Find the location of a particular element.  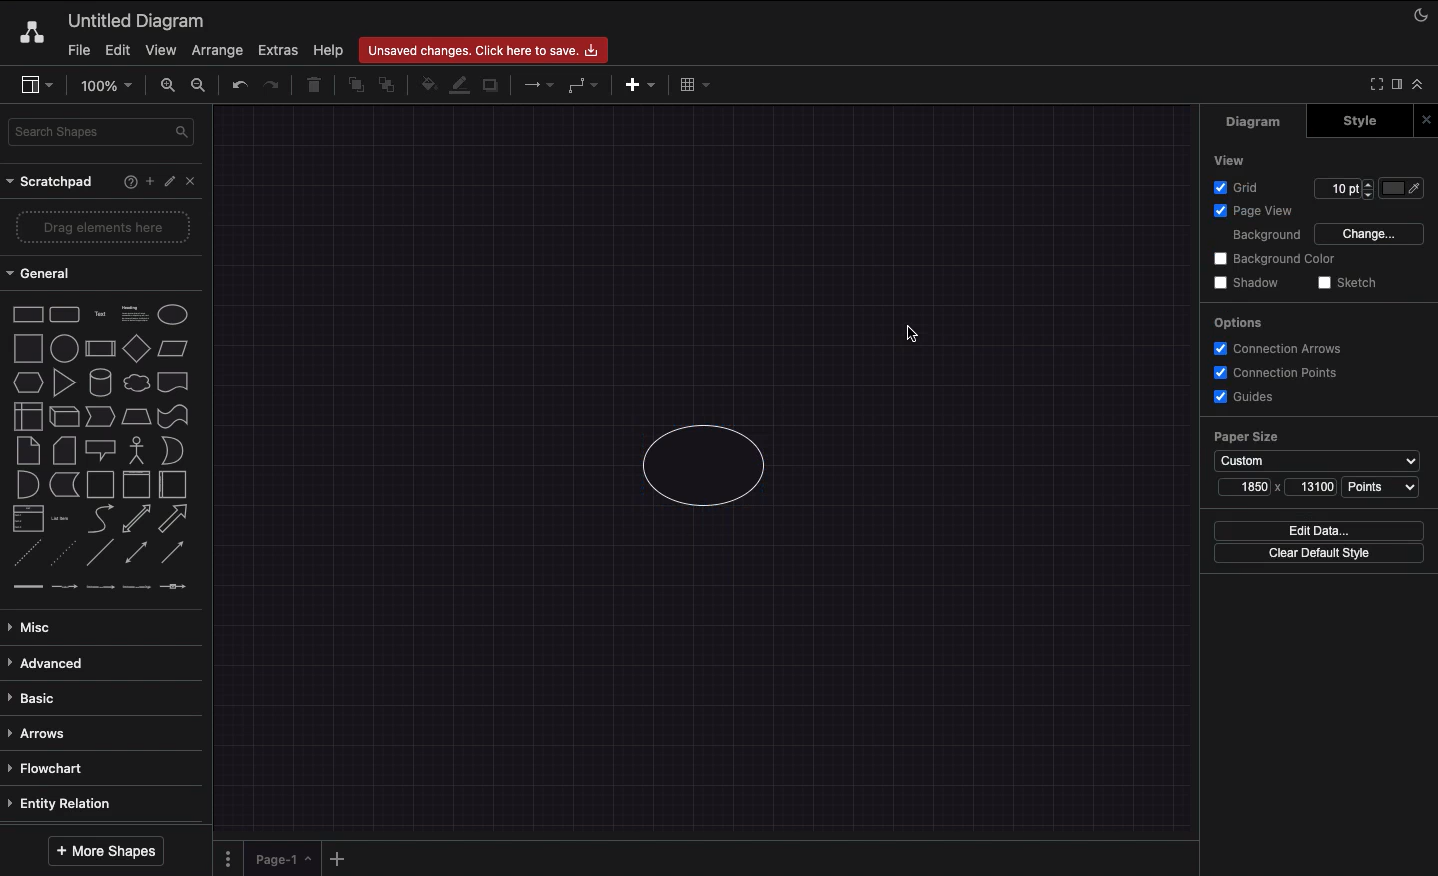

Color is located at coordinates (1404, 188).